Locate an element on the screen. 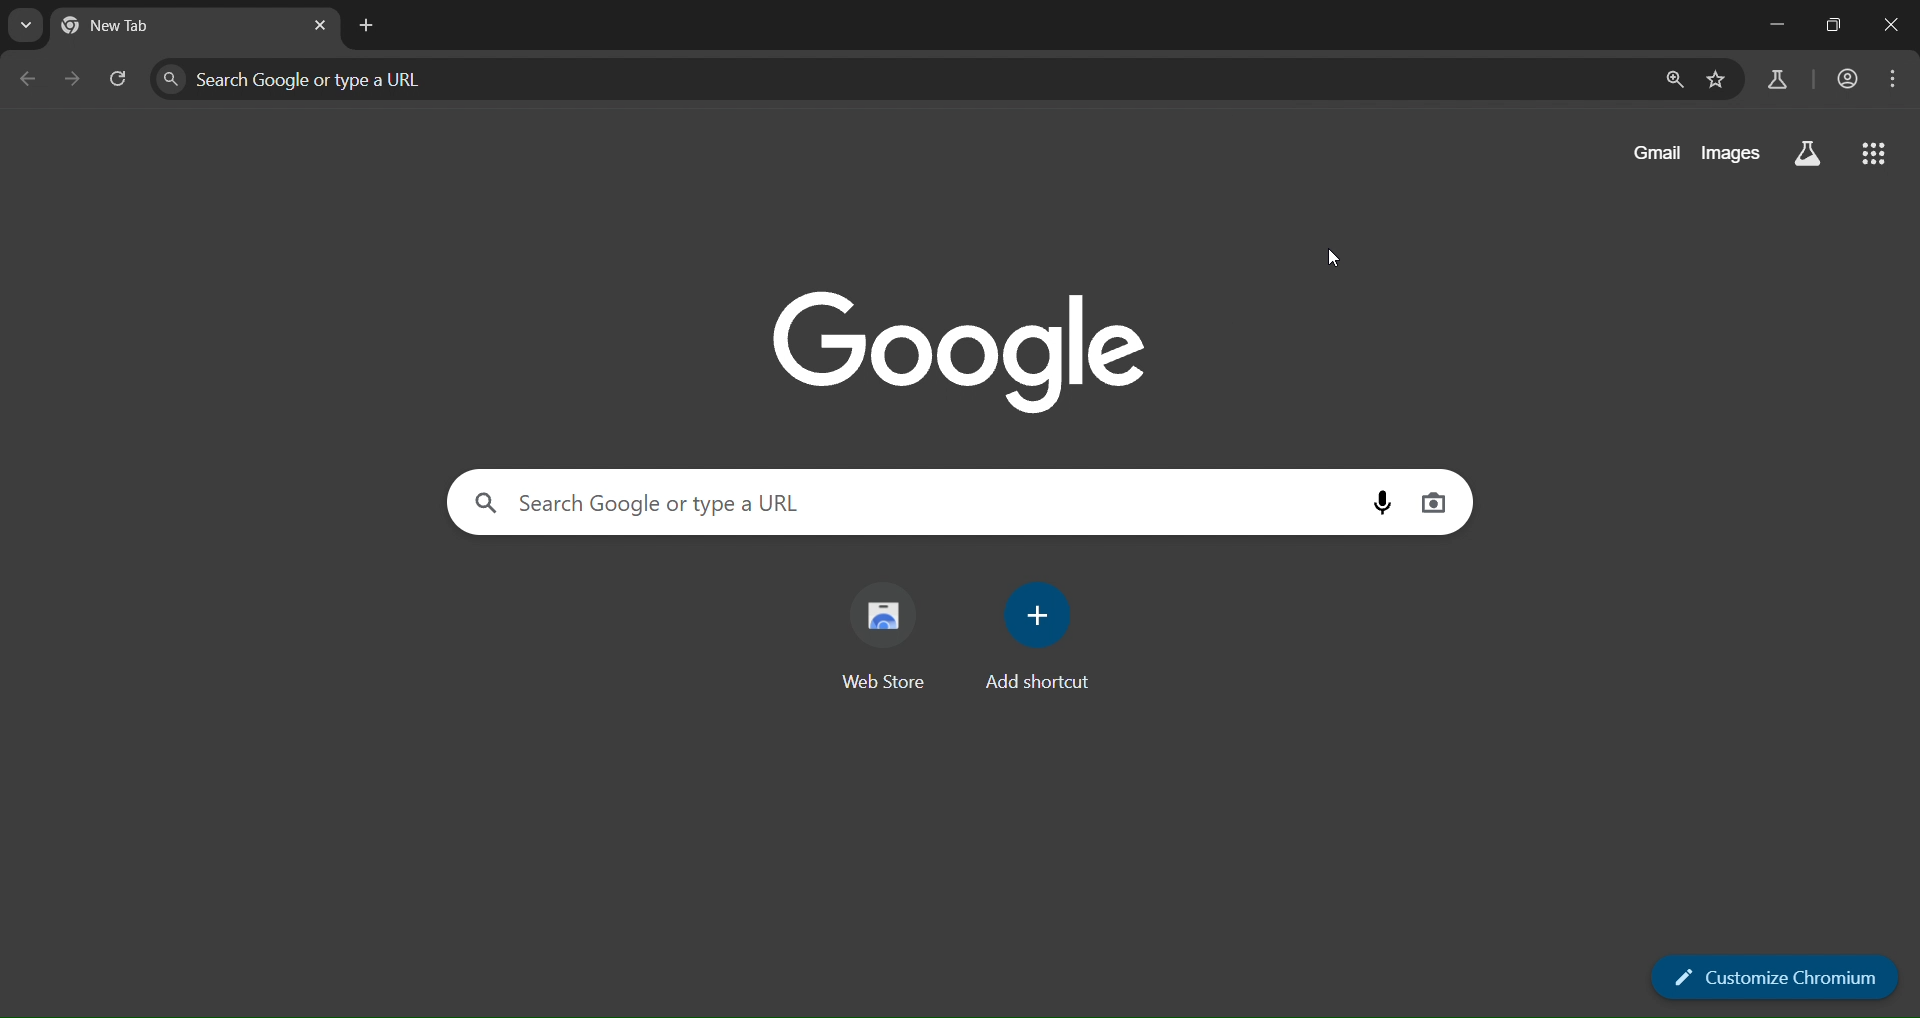  go forward one page is located at coordinates (71, 79).